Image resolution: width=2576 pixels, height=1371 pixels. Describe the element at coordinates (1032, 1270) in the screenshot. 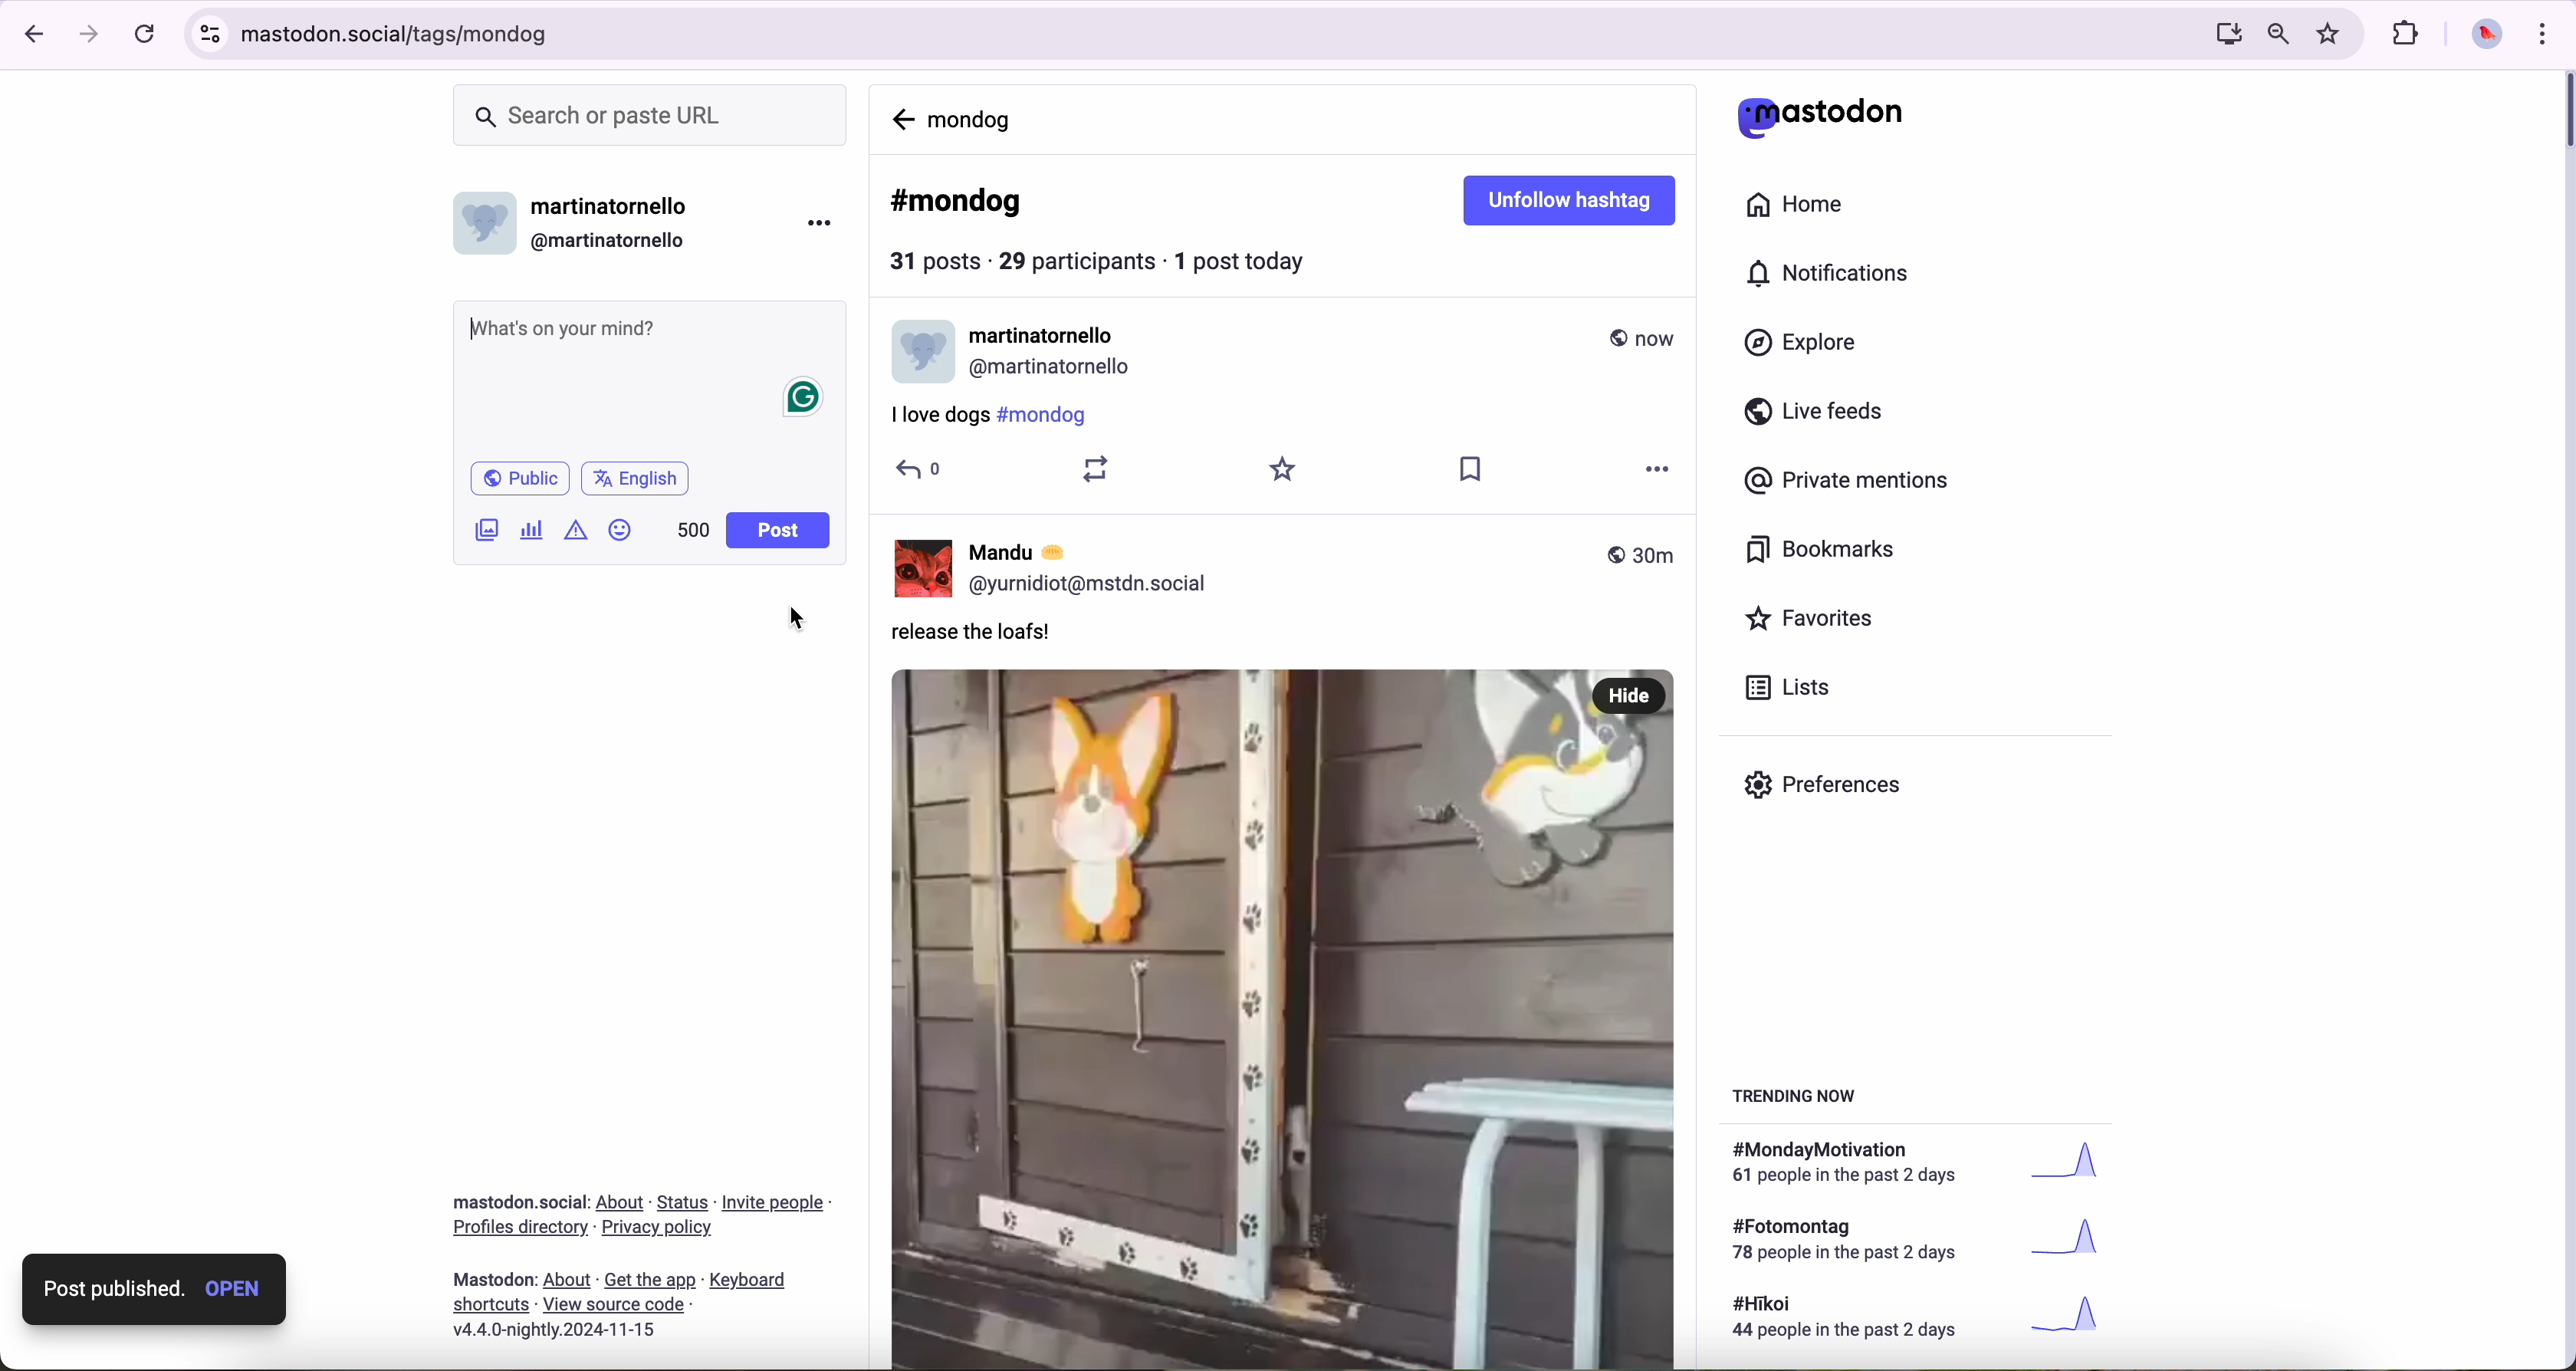

I see `#mondog` at that location.